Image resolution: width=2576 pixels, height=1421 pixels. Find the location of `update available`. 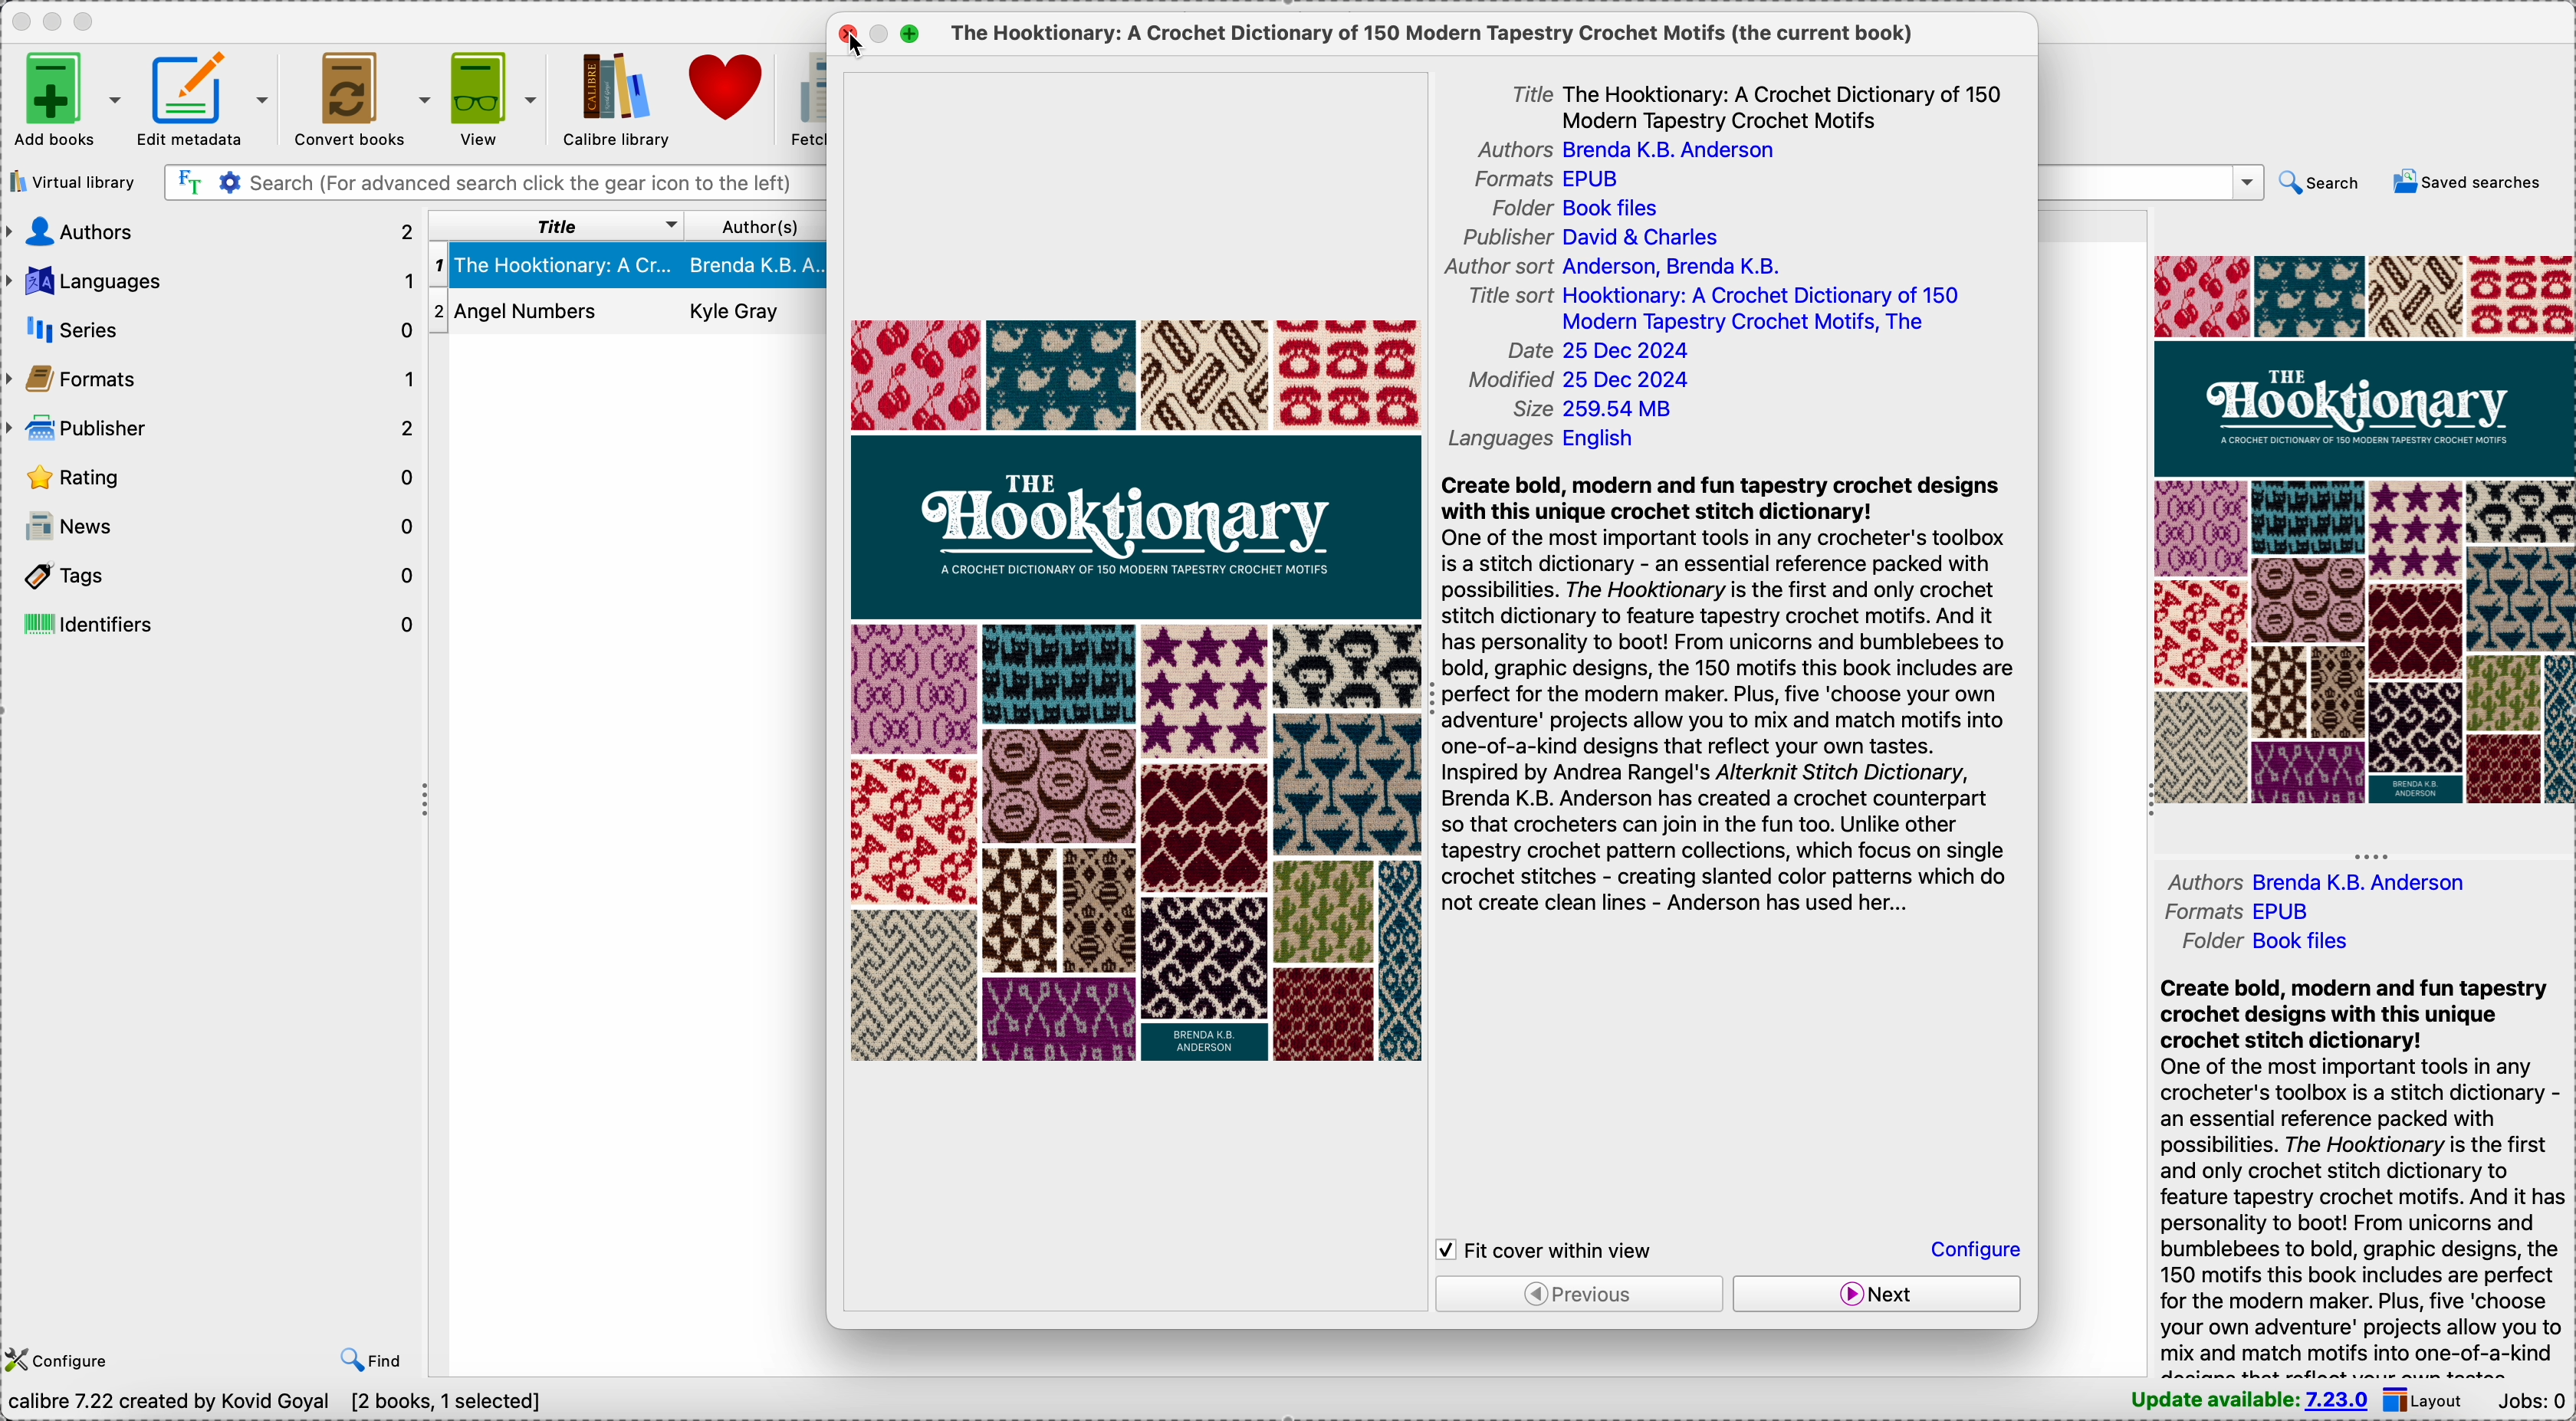

update available is located at coordinates (2251, 1401).